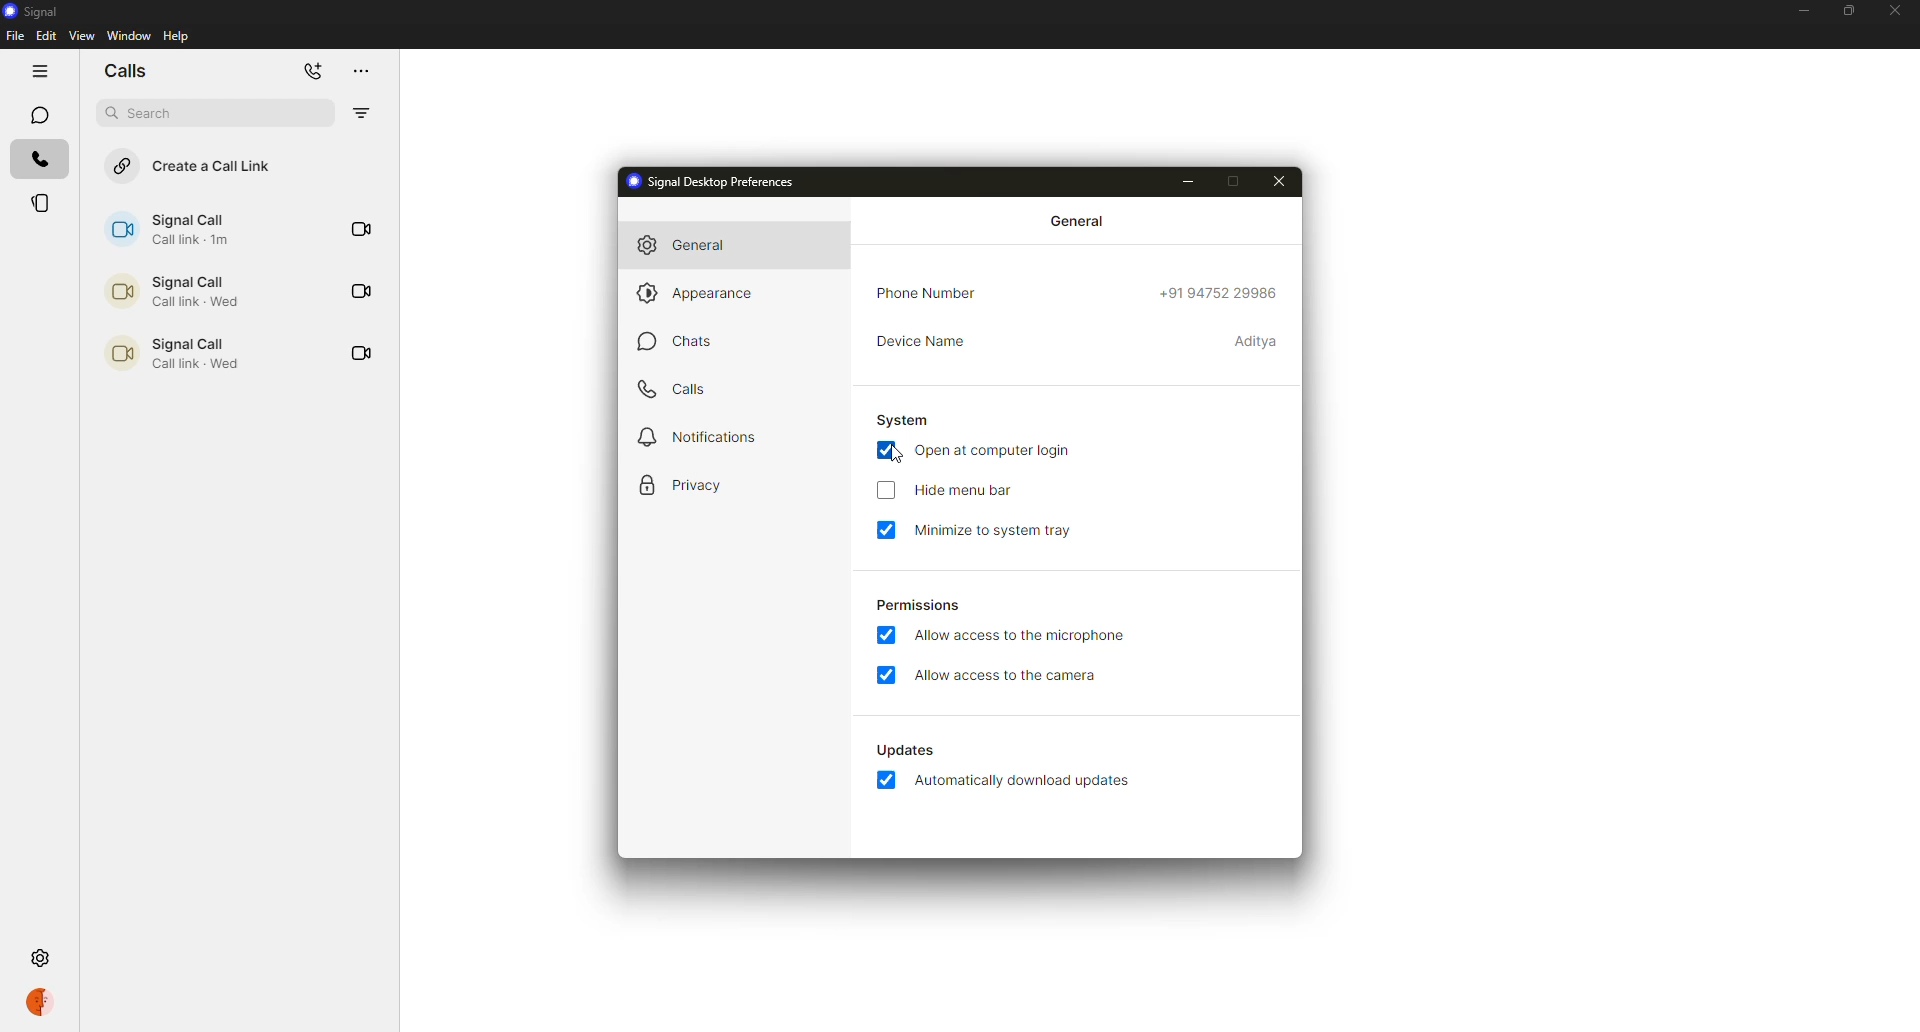  What do you see at coordinates (170, 229) in the screenshot?
I see `call link` at bounding box center [170, 229].